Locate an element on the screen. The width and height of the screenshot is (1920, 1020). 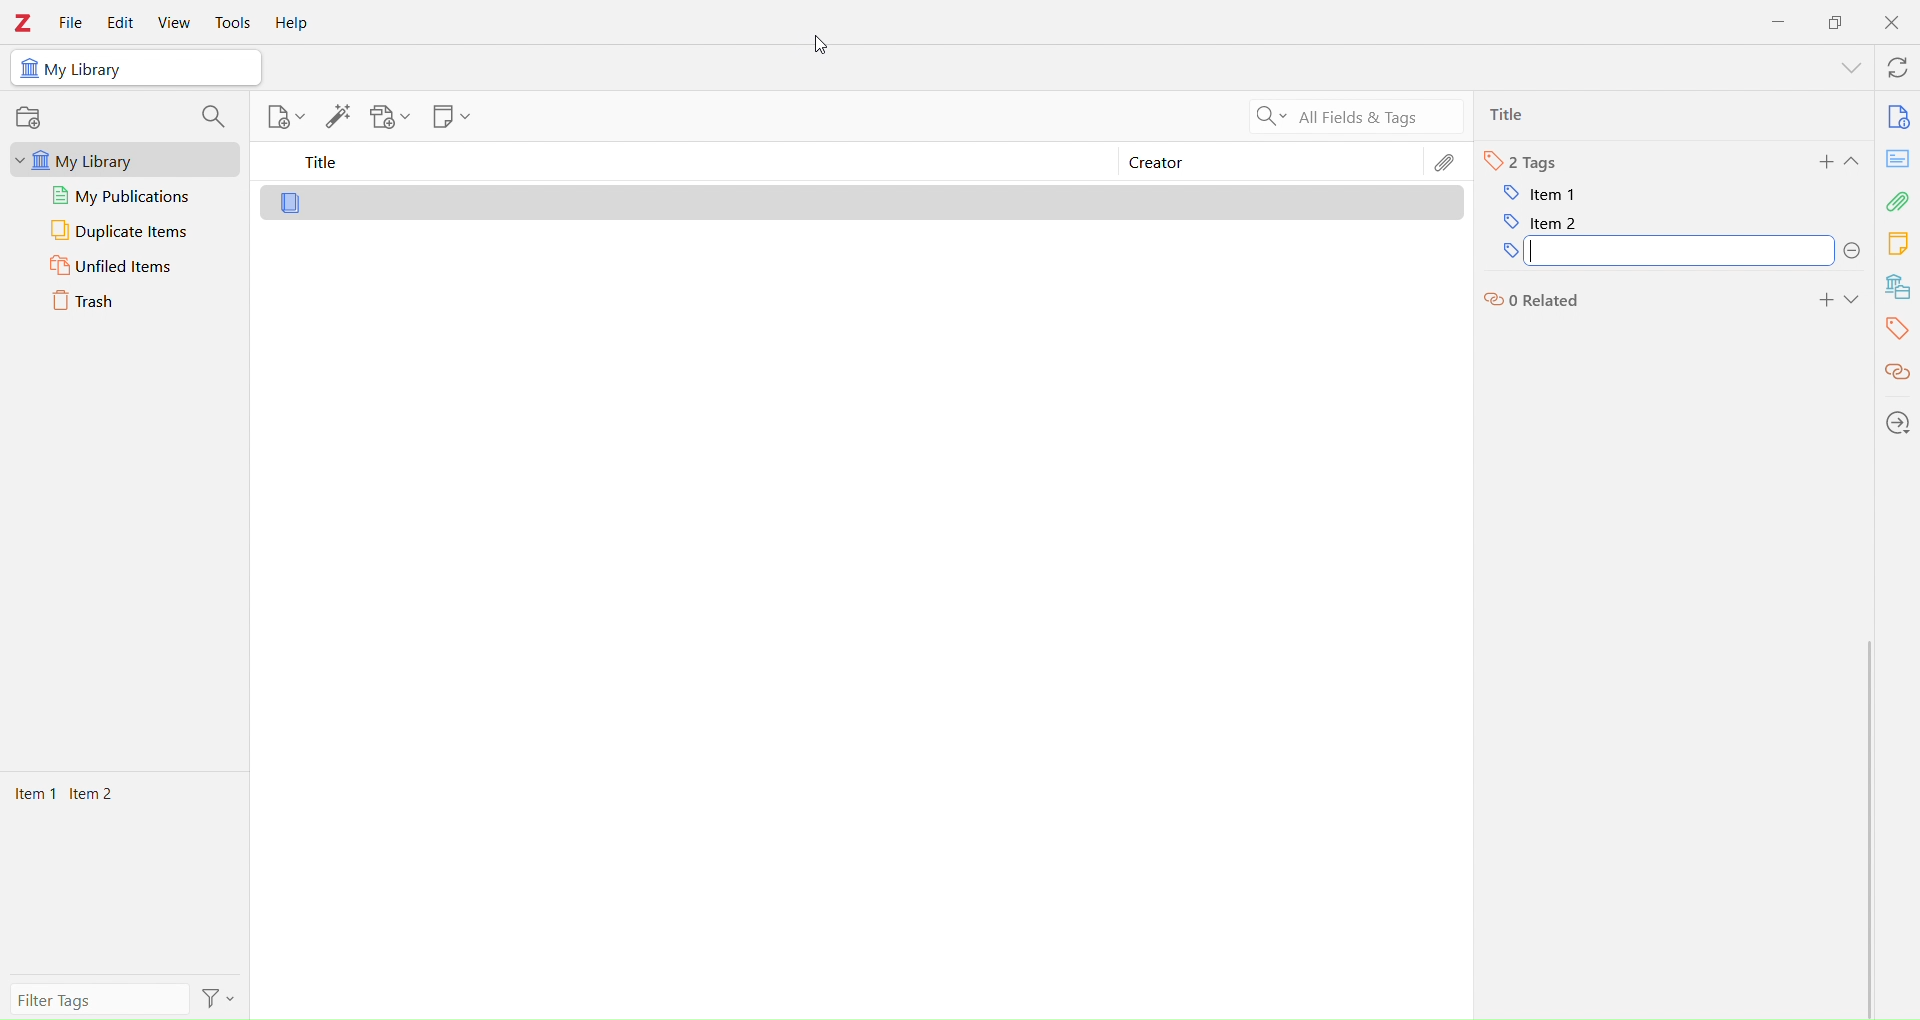
search is located at coordinates (214, 119).